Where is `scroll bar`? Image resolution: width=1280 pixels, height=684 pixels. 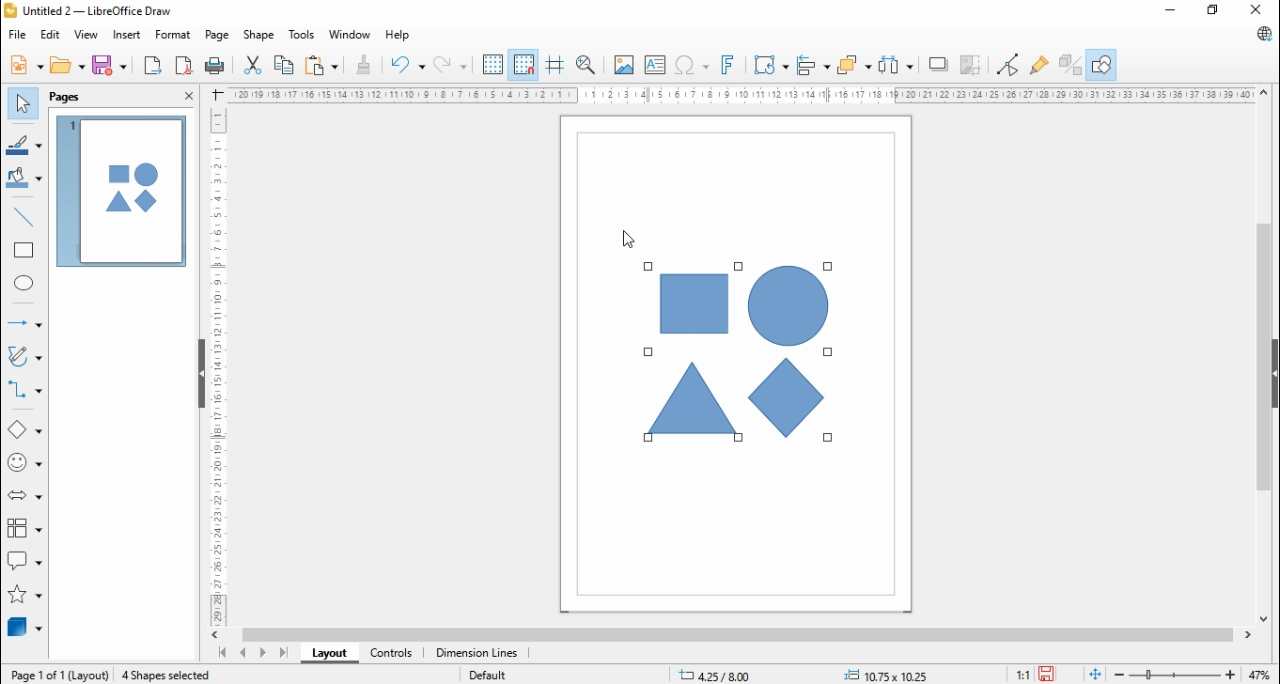 scroll bar is located at coordinates (1264, 355).